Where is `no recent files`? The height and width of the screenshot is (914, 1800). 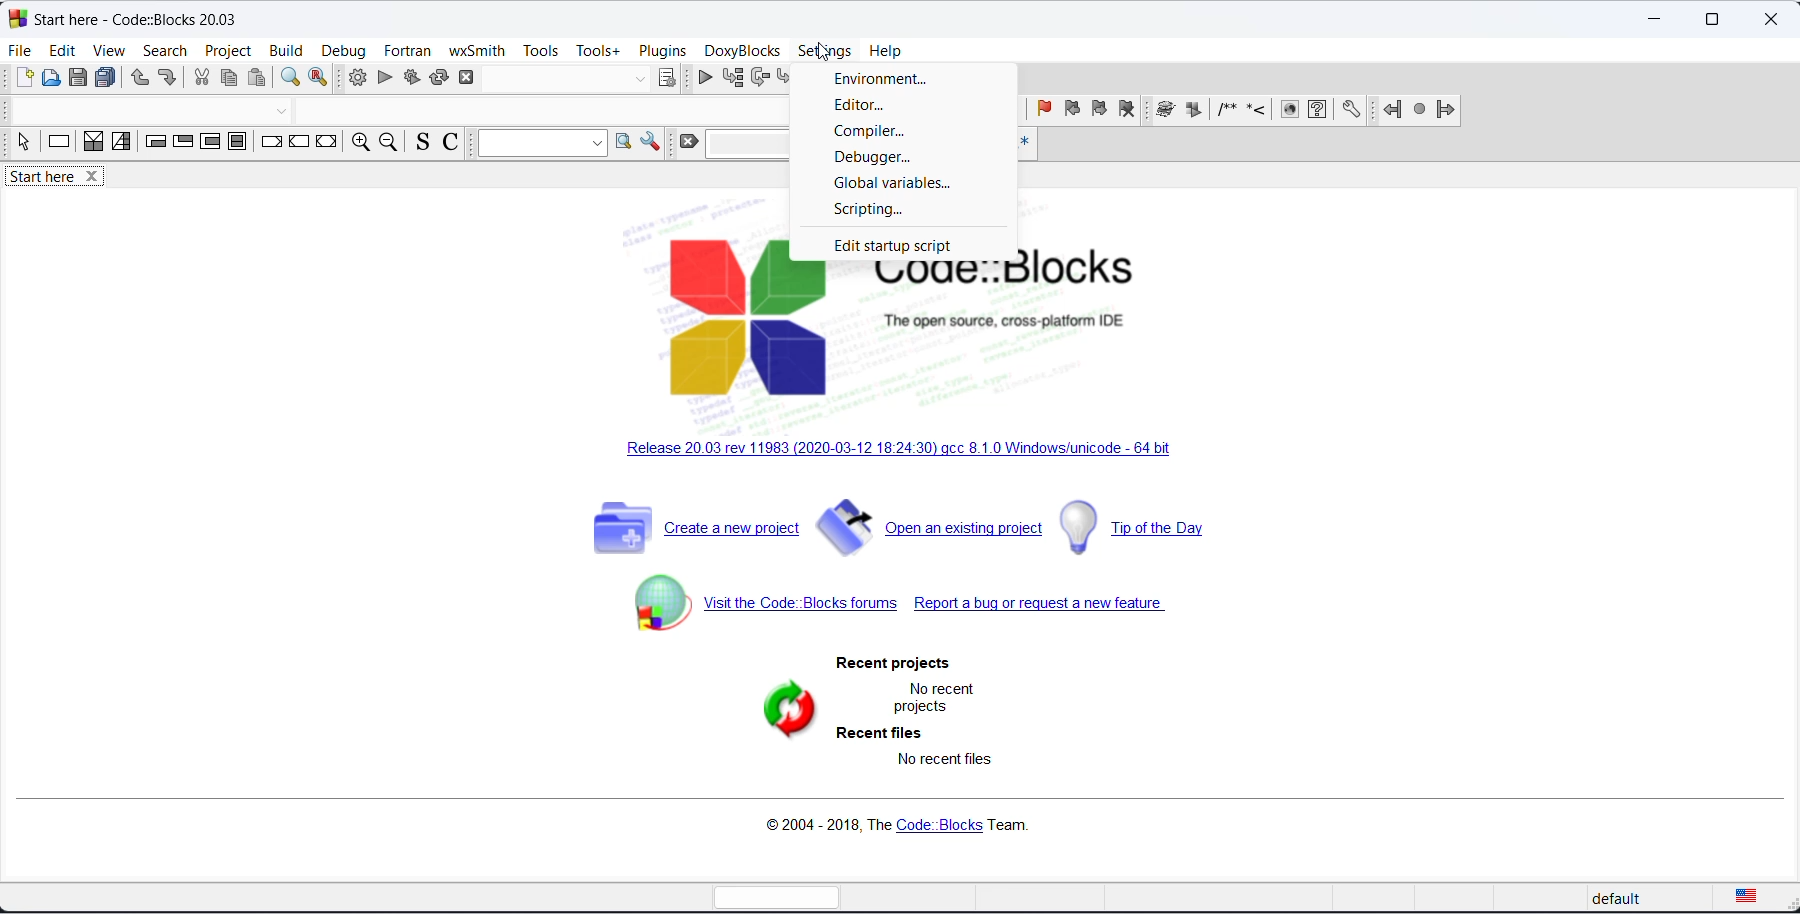 no recent files is located at coordinates (943, 760).